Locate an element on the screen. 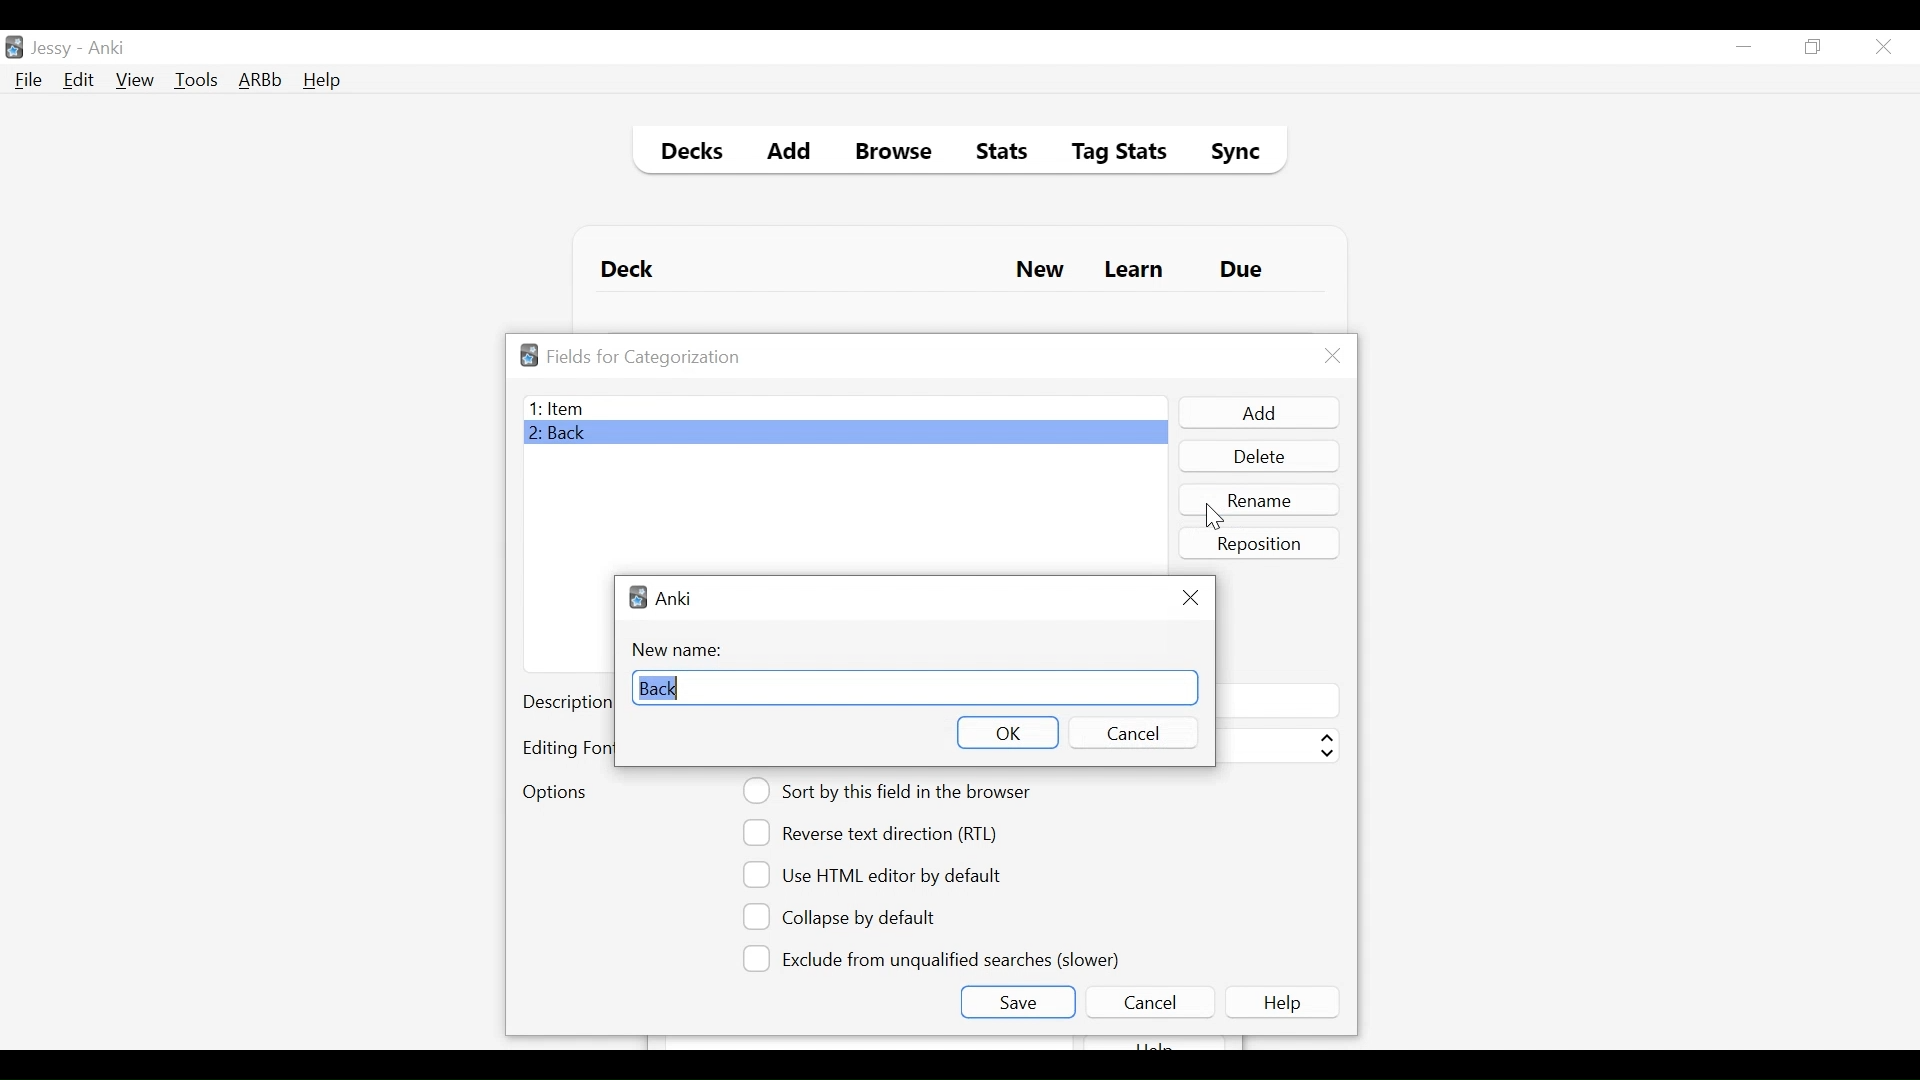  Add is located at coordinates (790, 154).